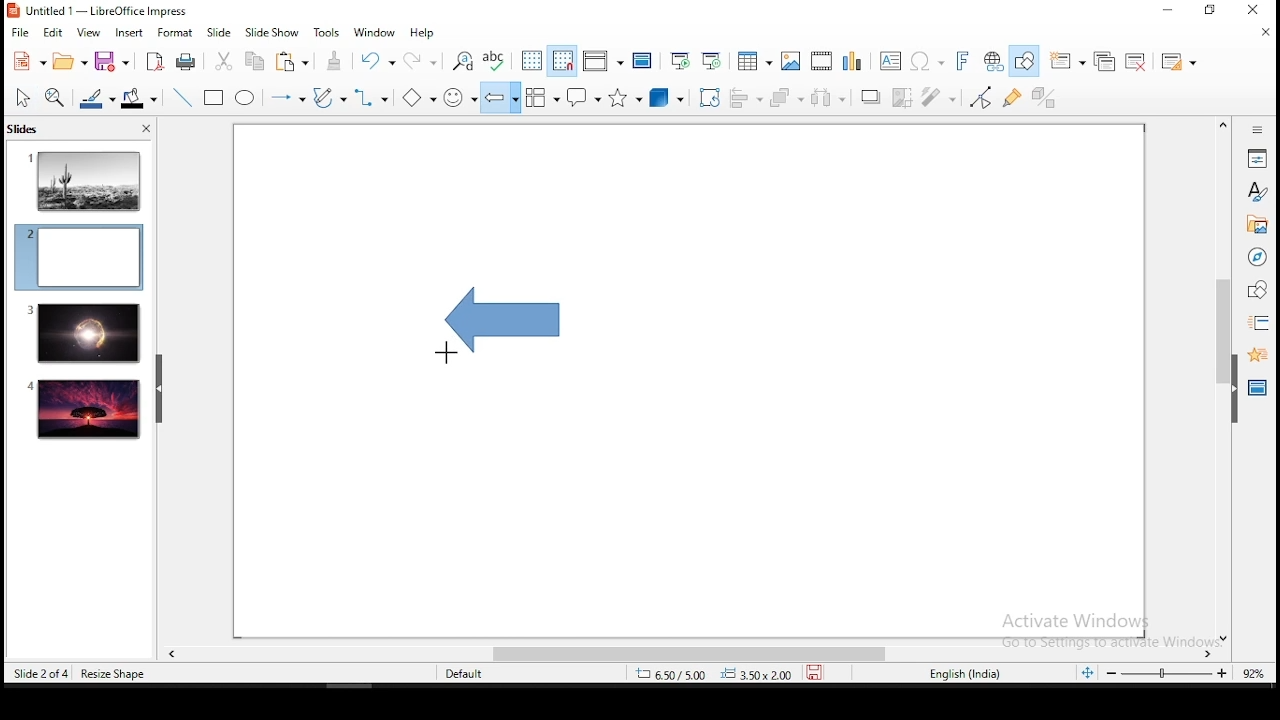 This screenshot has width=1280, height=720. What do you see at coordinates (100, 10) in the screenshot?
I see `window name` at bounding box center [100, 10].